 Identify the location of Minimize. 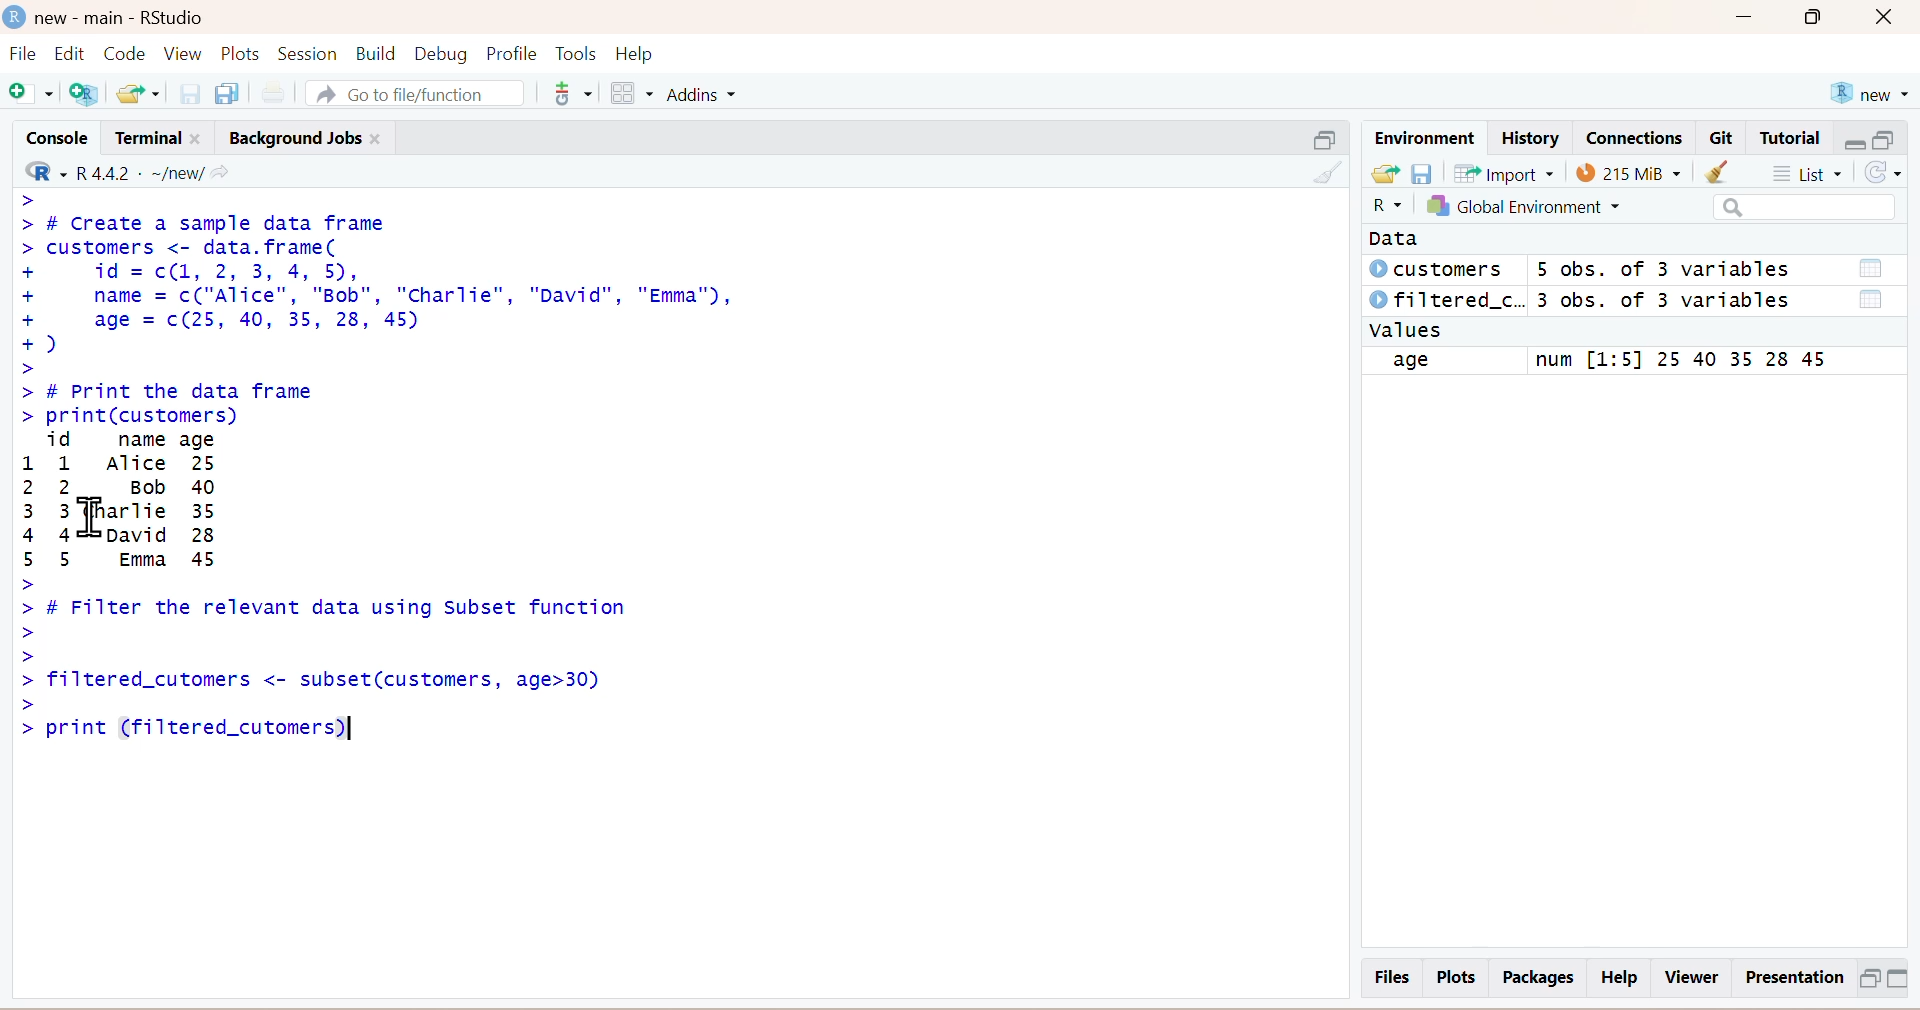
(1904, 980).